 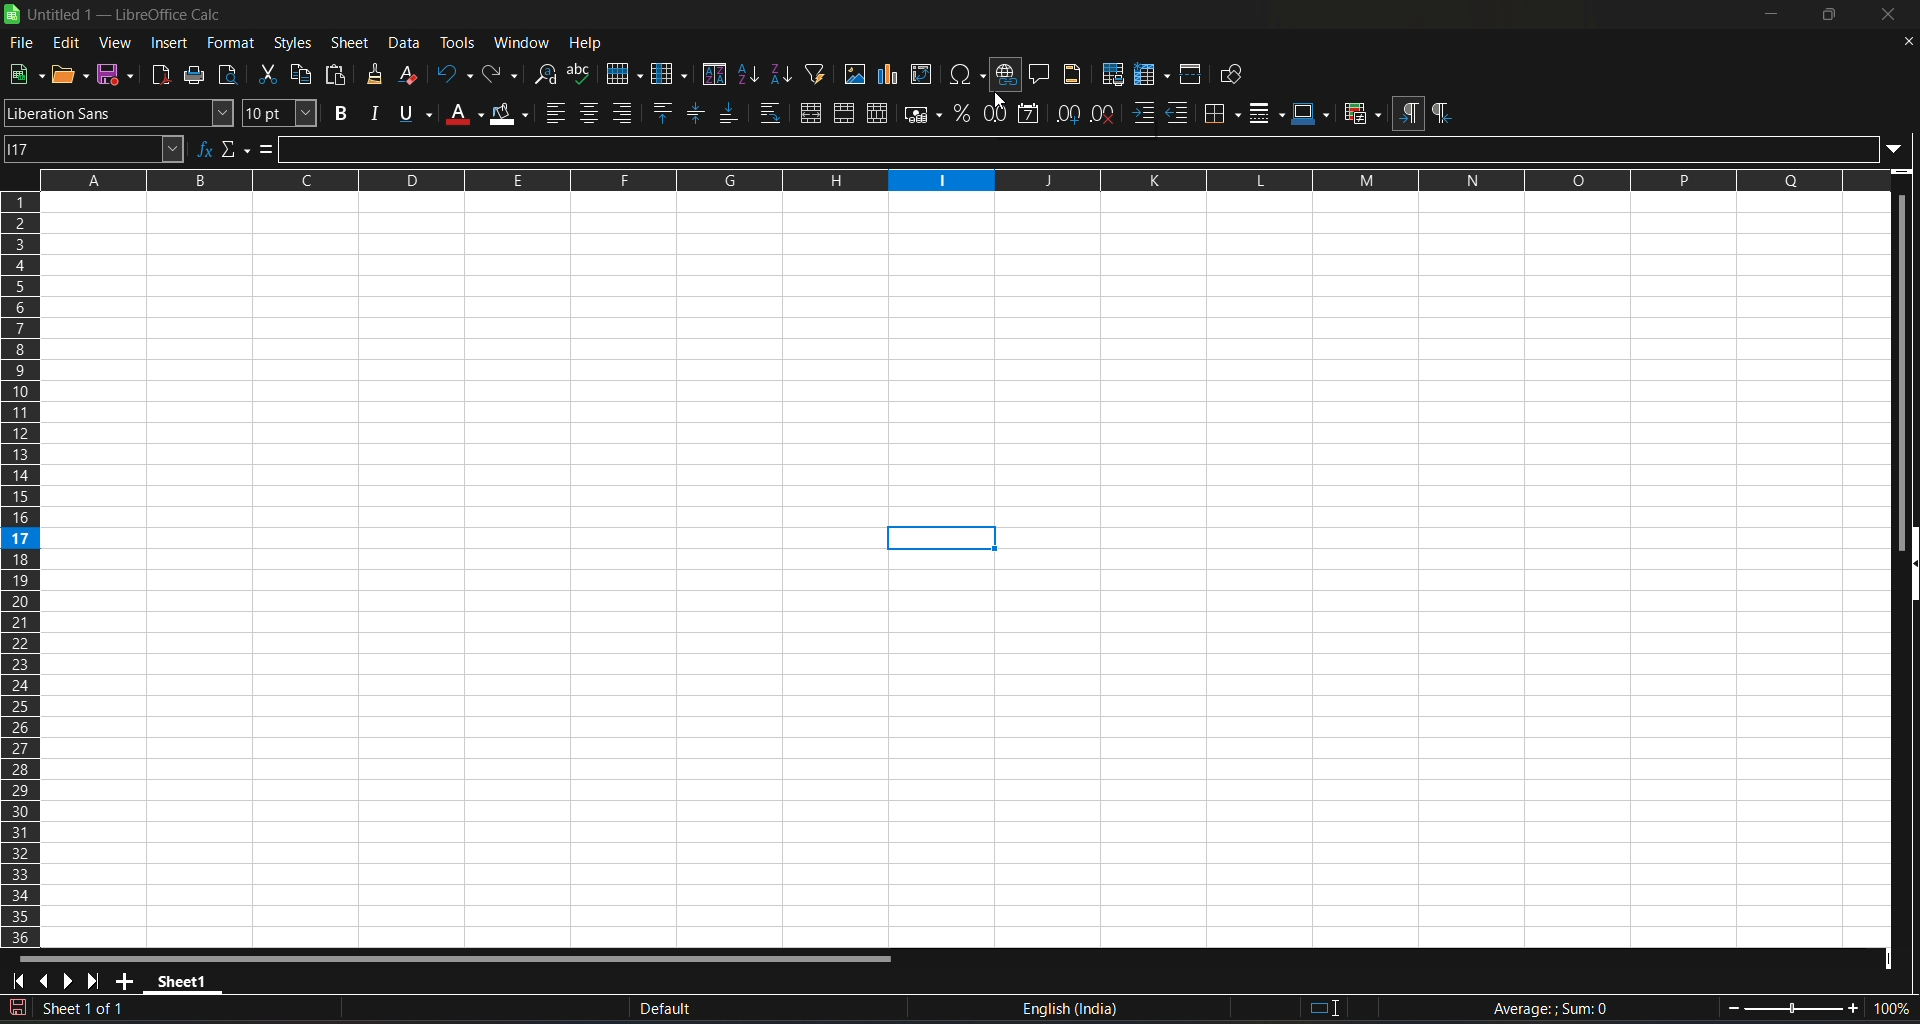 I want to click on insert or edit pivot table, so click(x=924, y=74).